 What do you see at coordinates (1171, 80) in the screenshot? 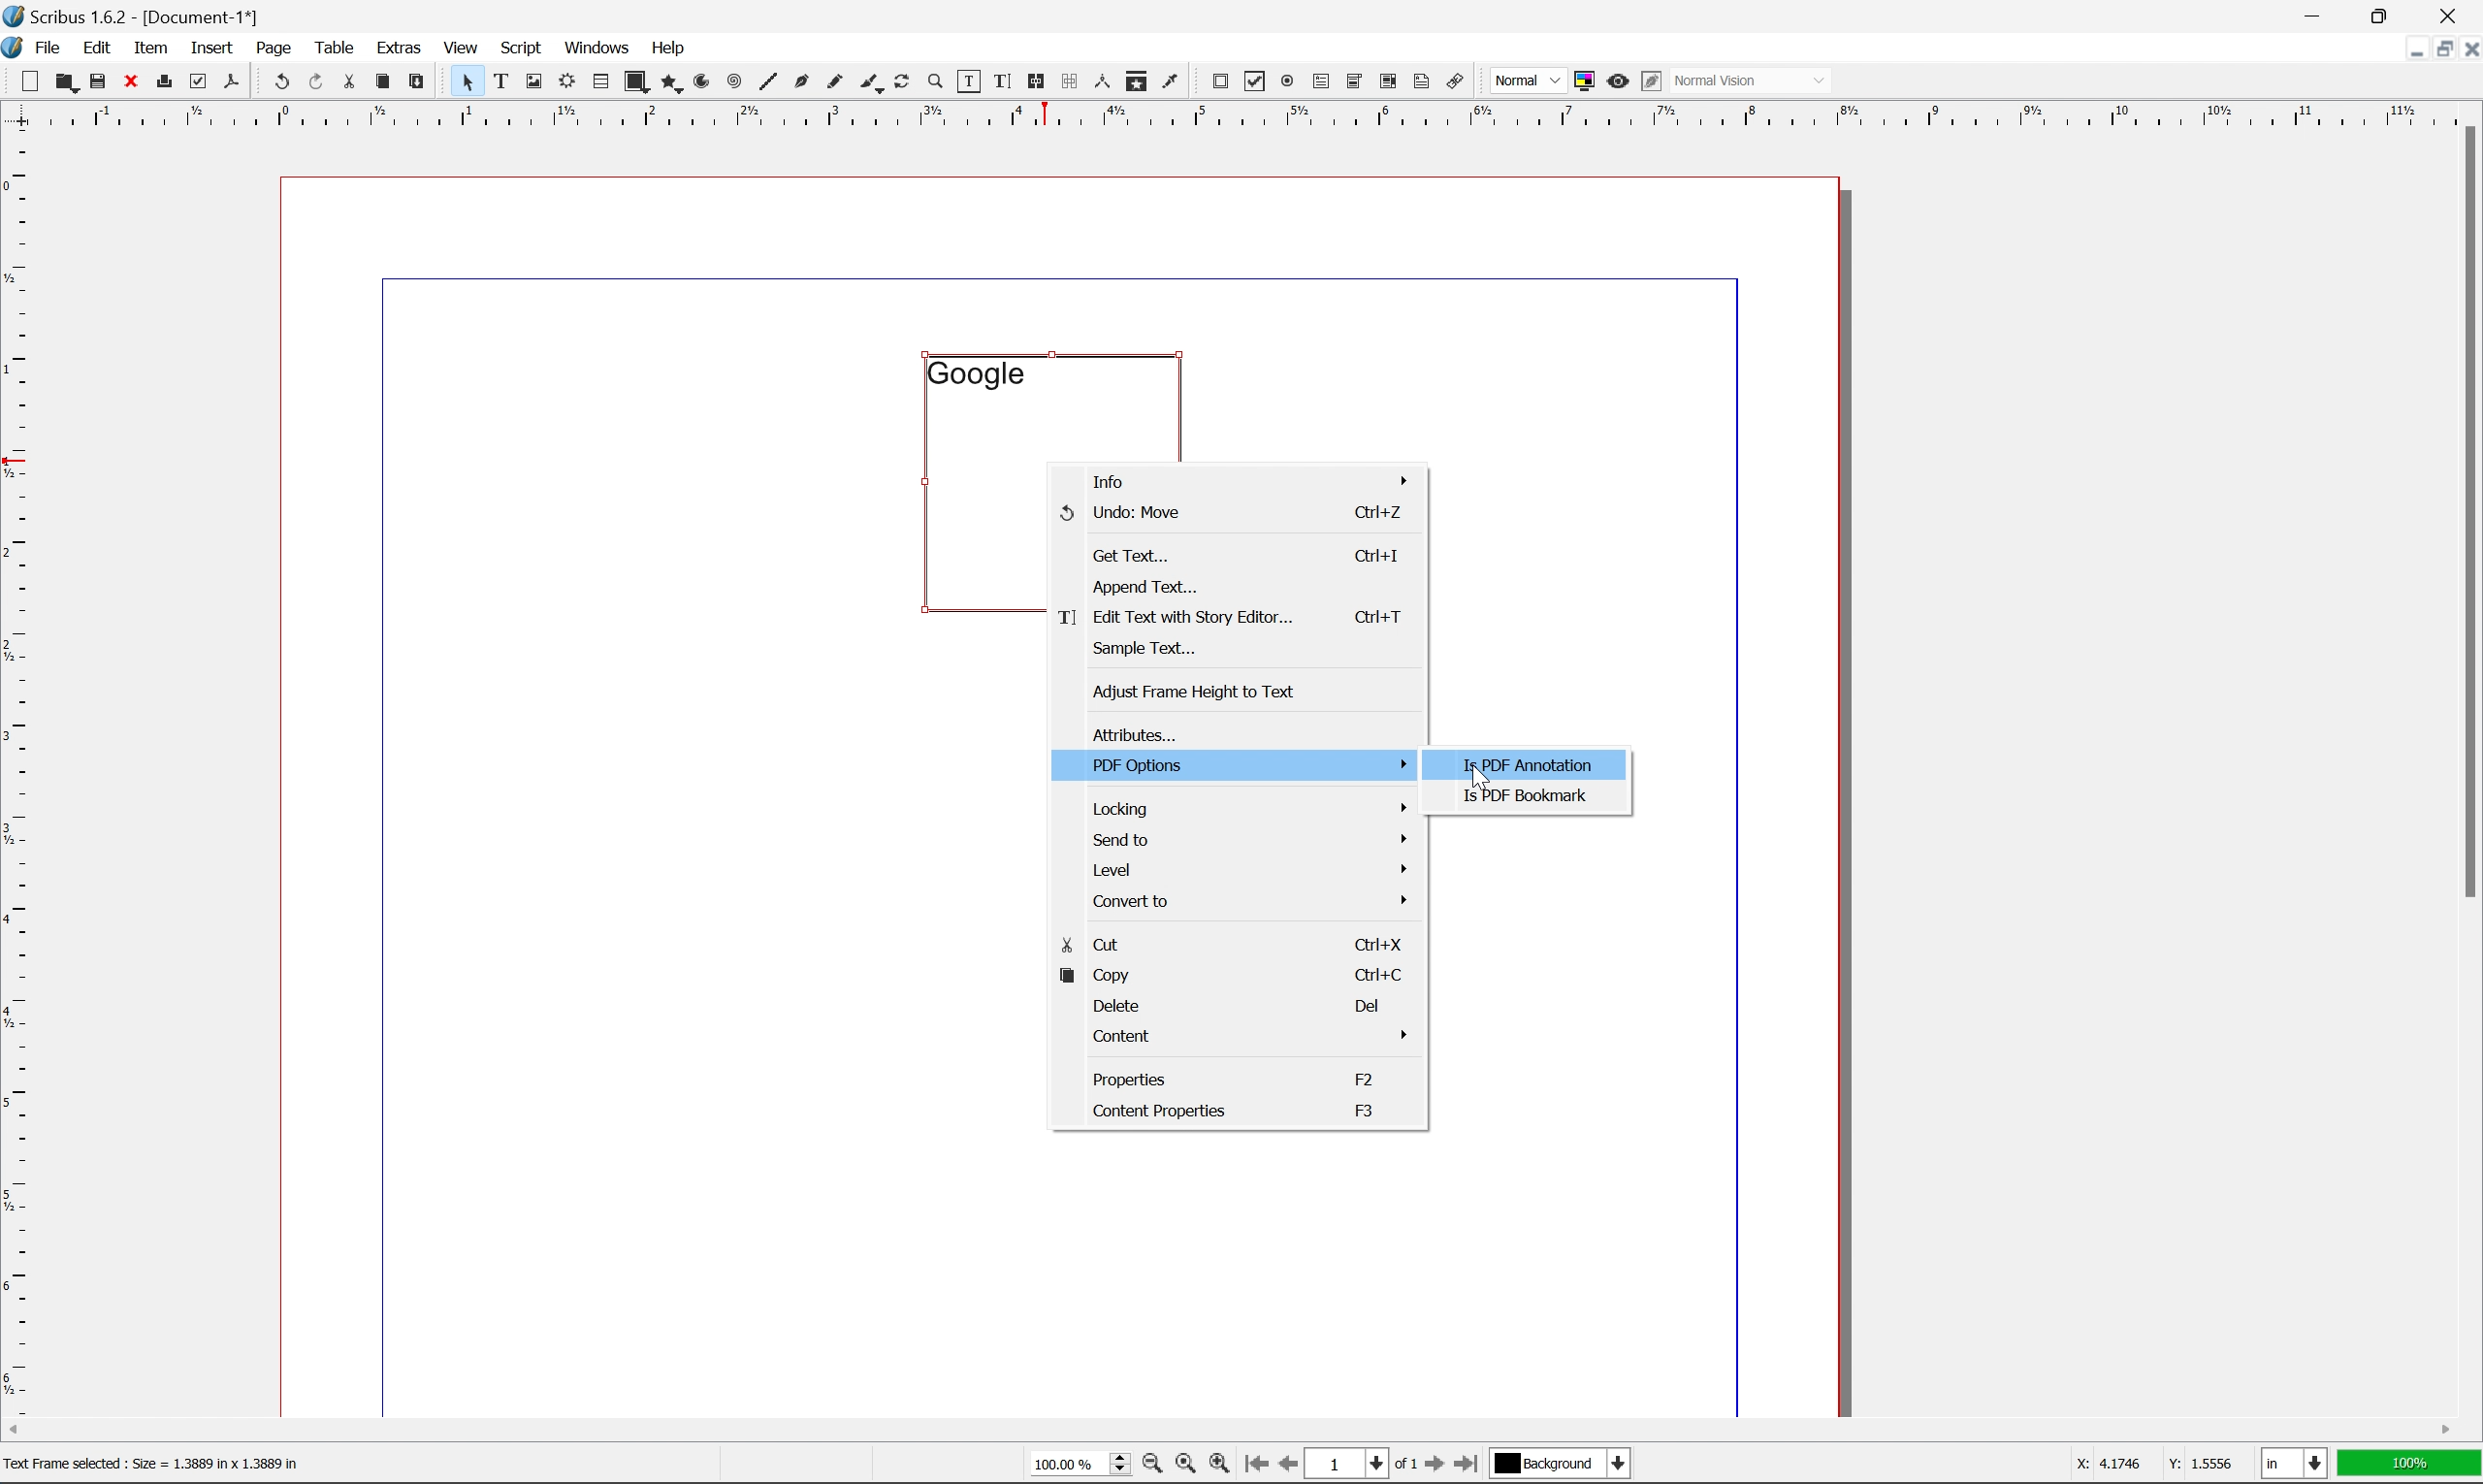
I see `eye dropper` at bounding box center [1171, 80].